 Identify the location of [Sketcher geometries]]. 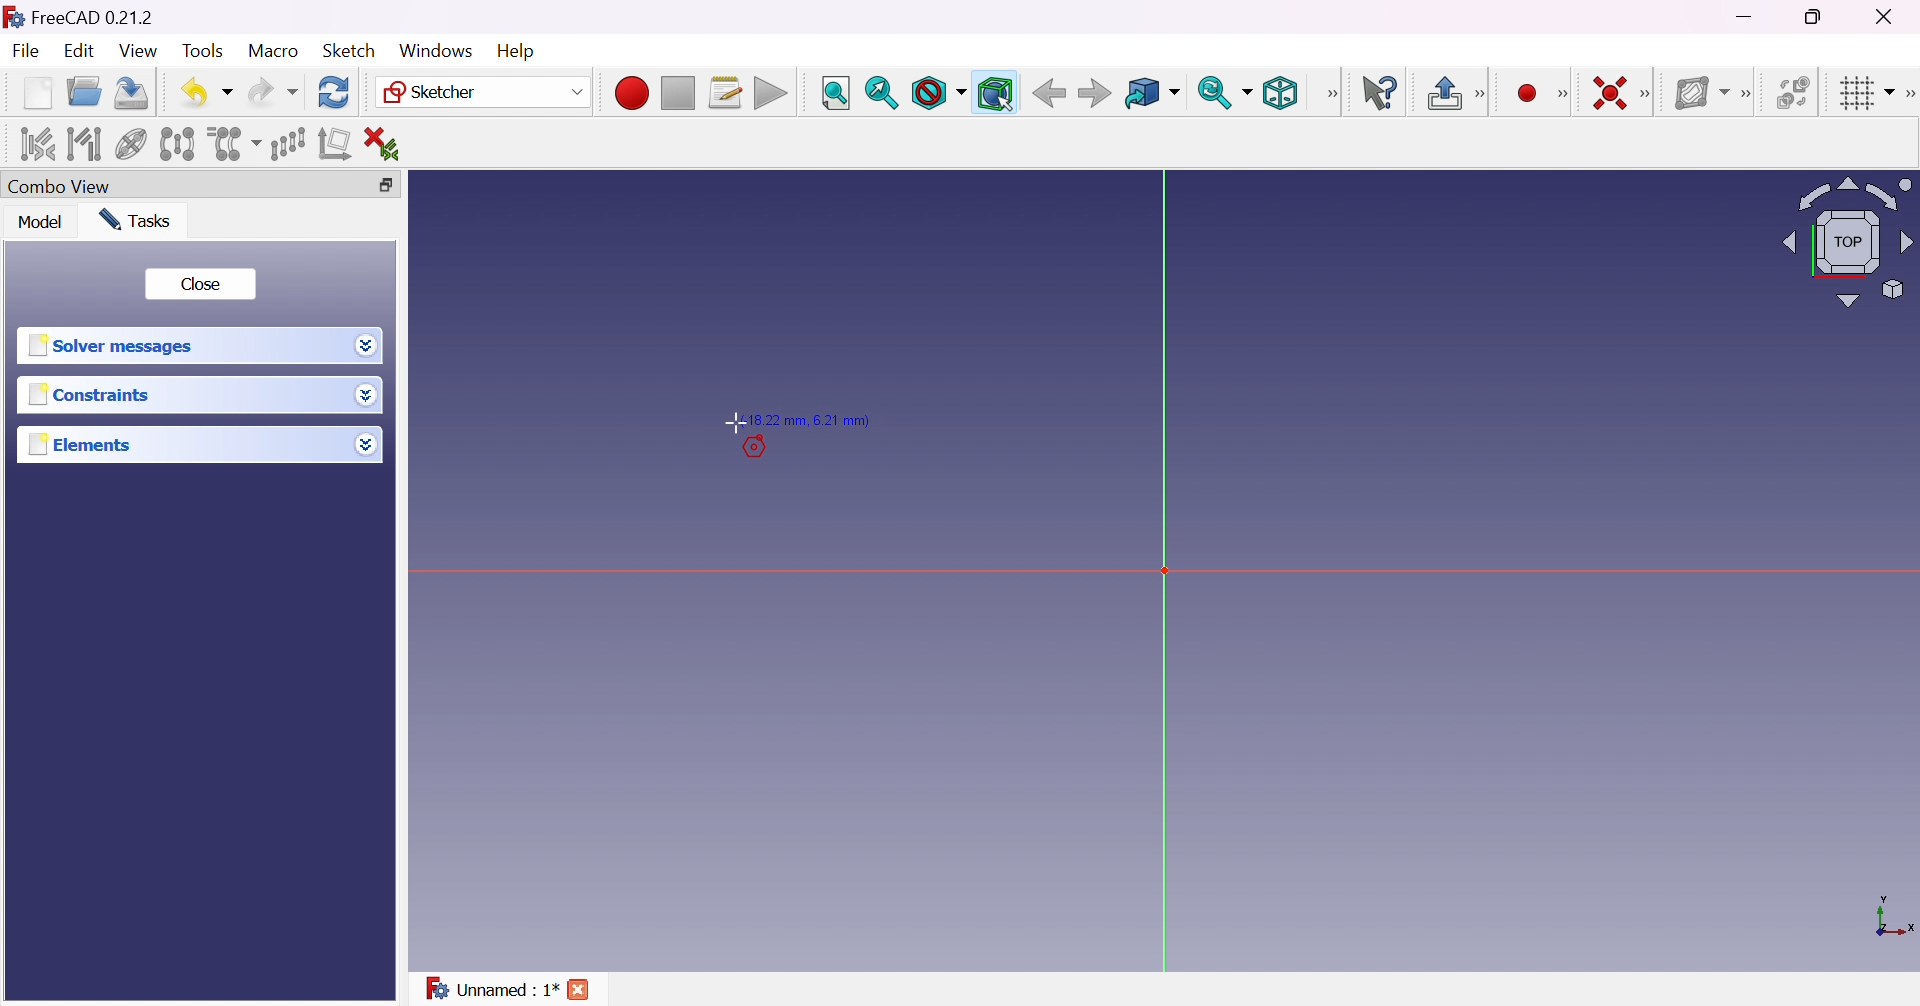
(1562, 94).